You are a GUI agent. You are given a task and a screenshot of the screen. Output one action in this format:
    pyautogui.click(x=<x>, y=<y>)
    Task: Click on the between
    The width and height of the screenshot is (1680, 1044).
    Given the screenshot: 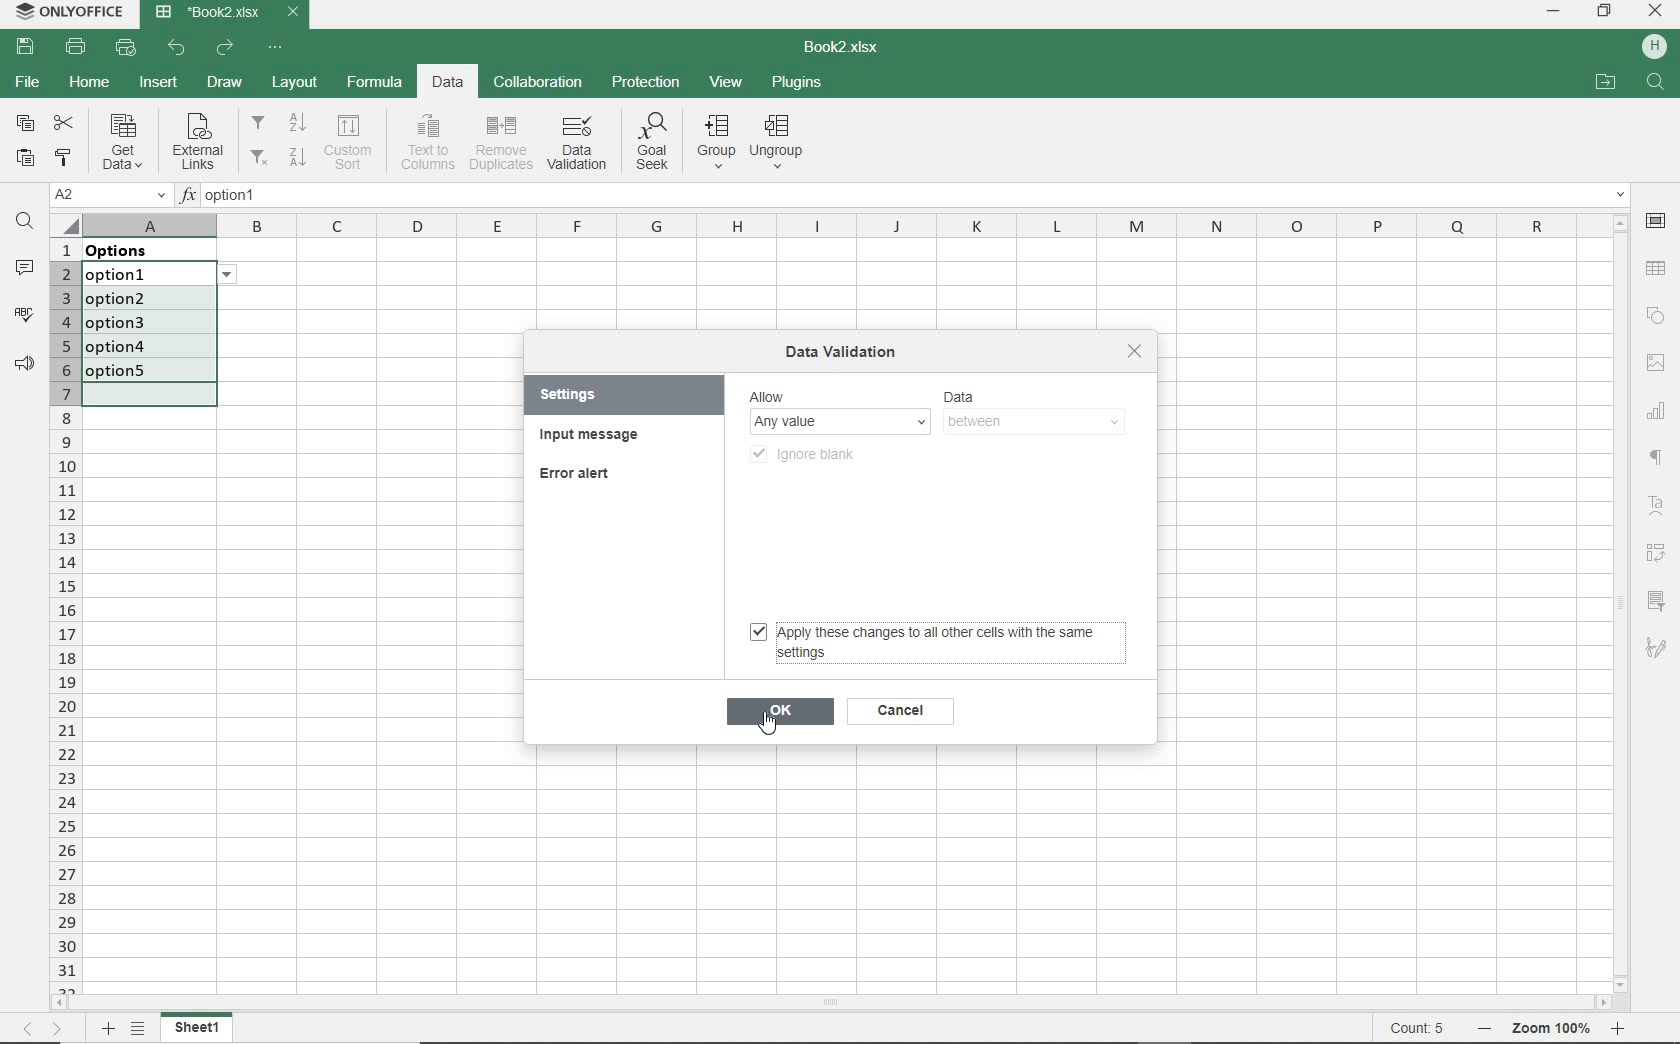 What is the action you would take?
    pyautogui.click(x=1031, y=422)
    